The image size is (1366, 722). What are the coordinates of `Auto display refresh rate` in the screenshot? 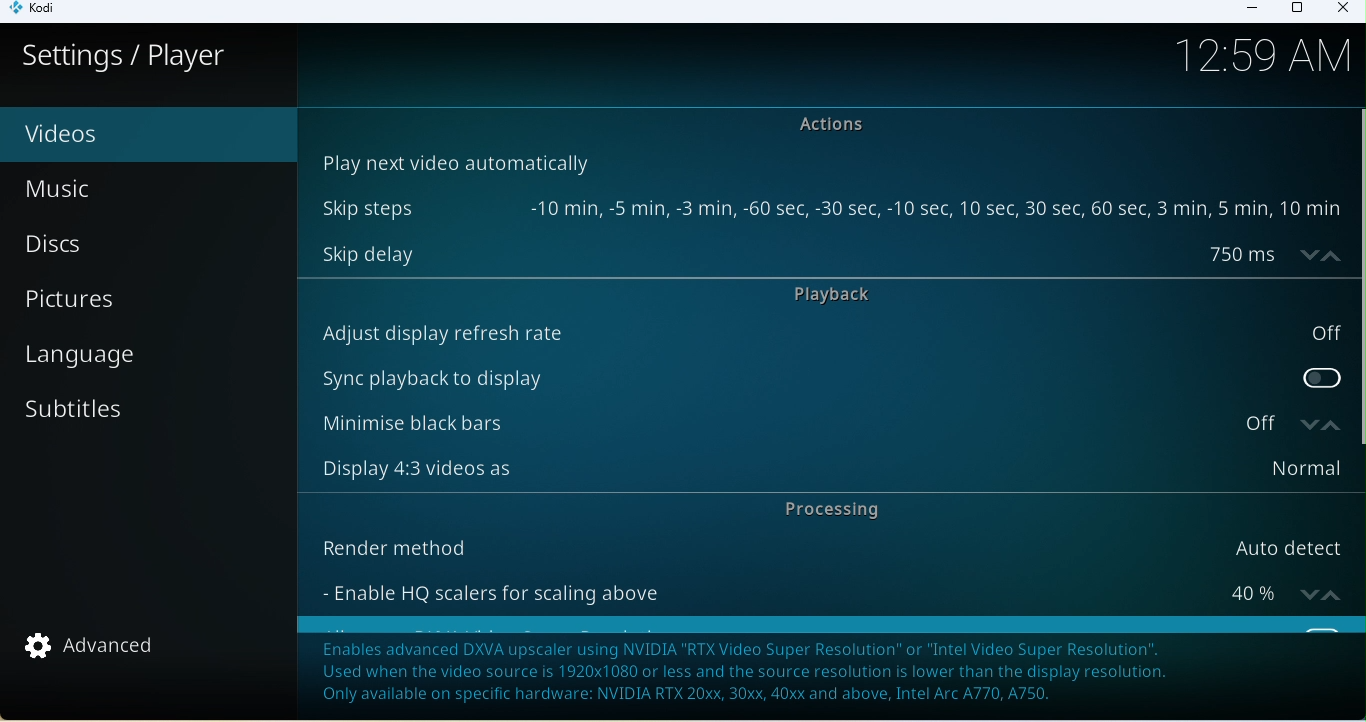 It's located at (828, 333).